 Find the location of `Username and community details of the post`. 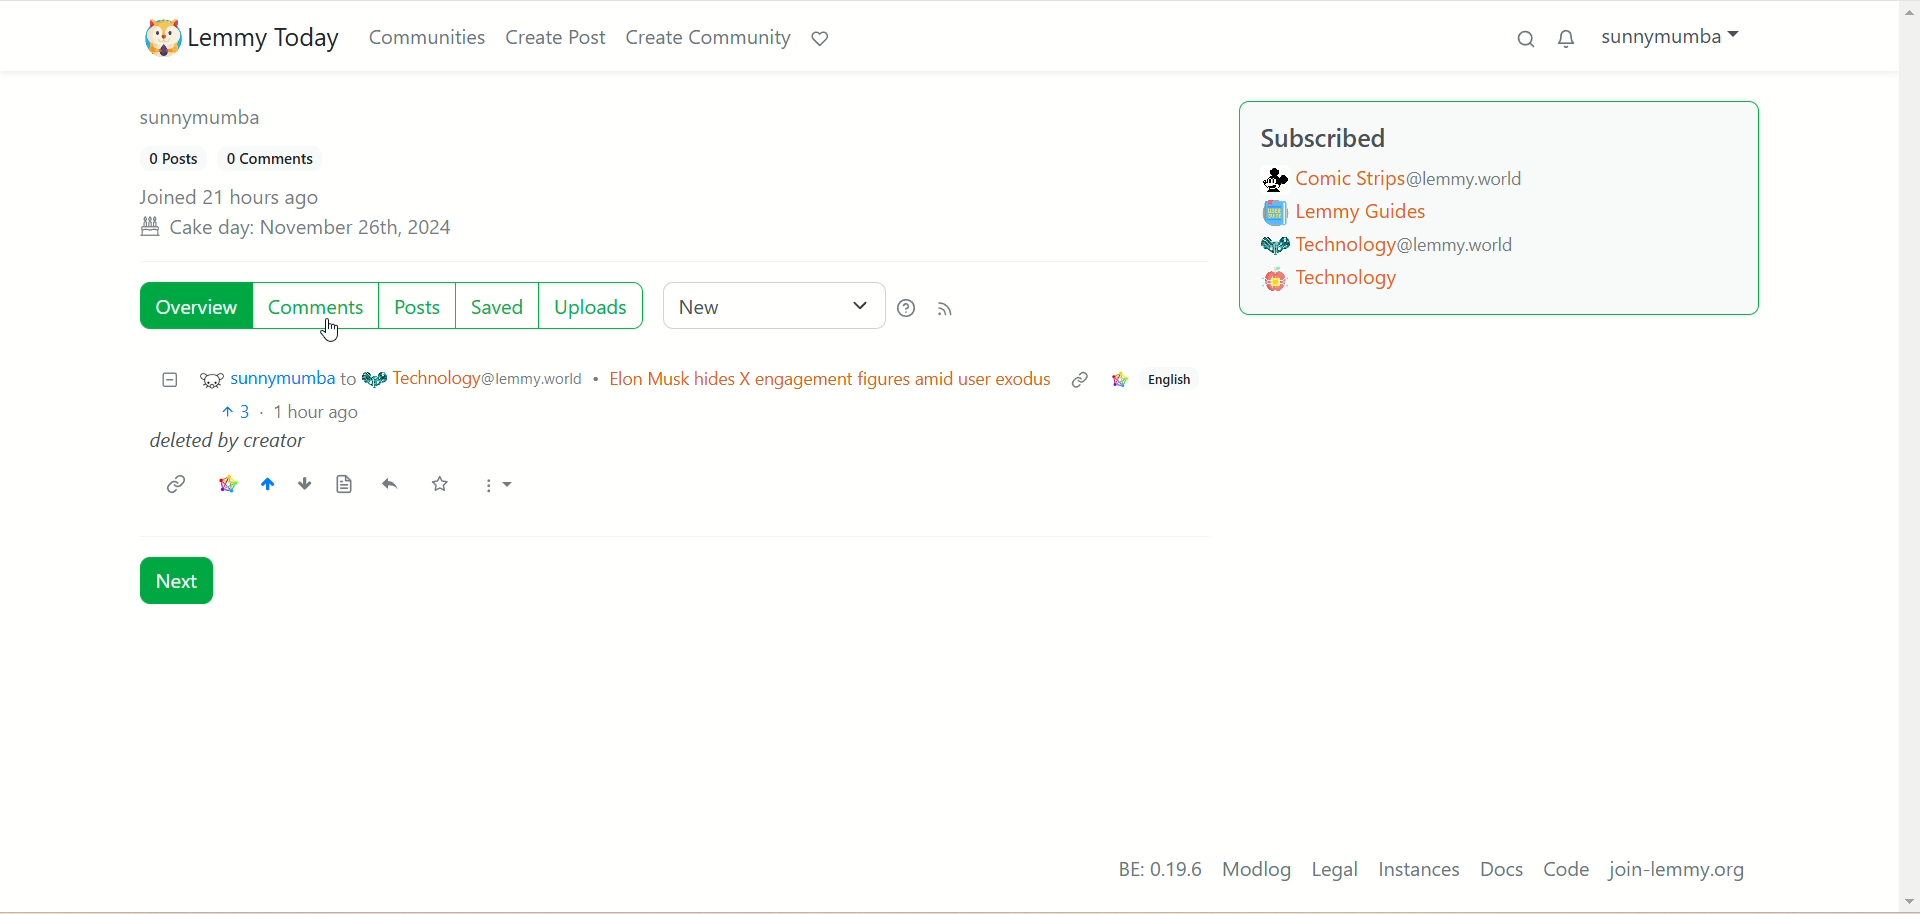

Username and community details of the post is located at coordinates (602, 380).